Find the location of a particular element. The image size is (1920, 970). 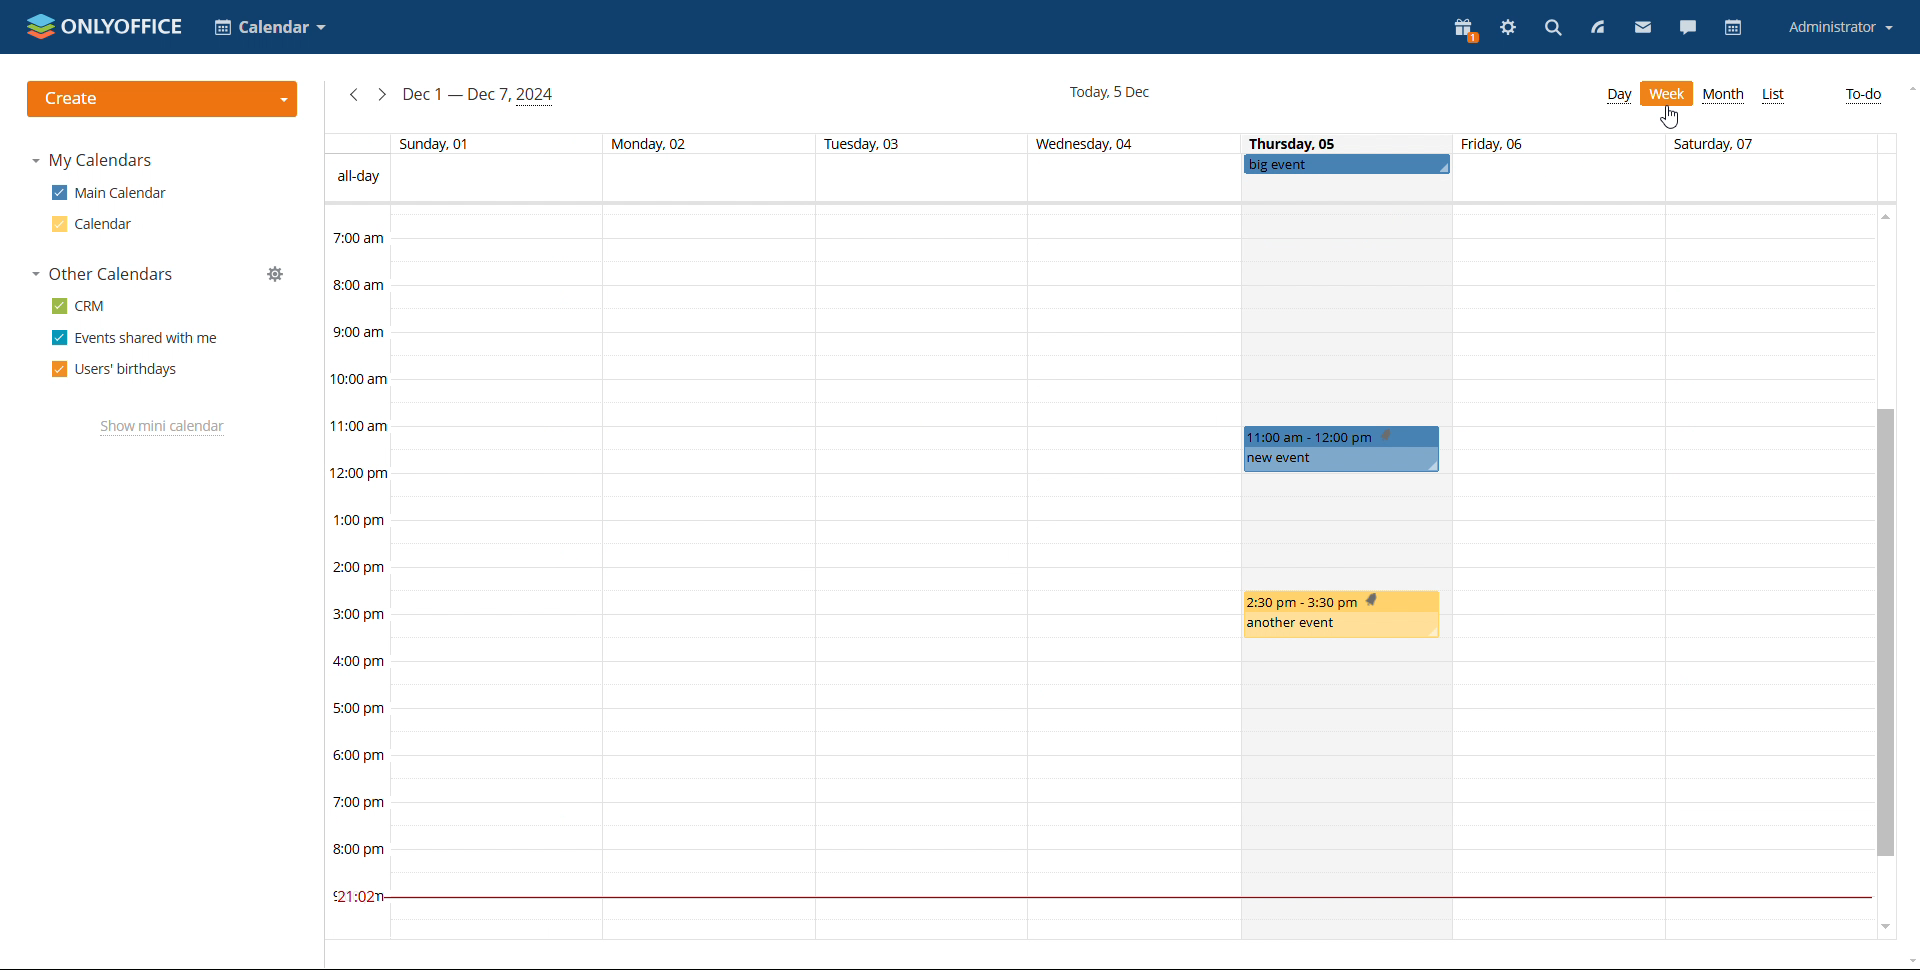

main calendar is located at coordinates (108, 193).